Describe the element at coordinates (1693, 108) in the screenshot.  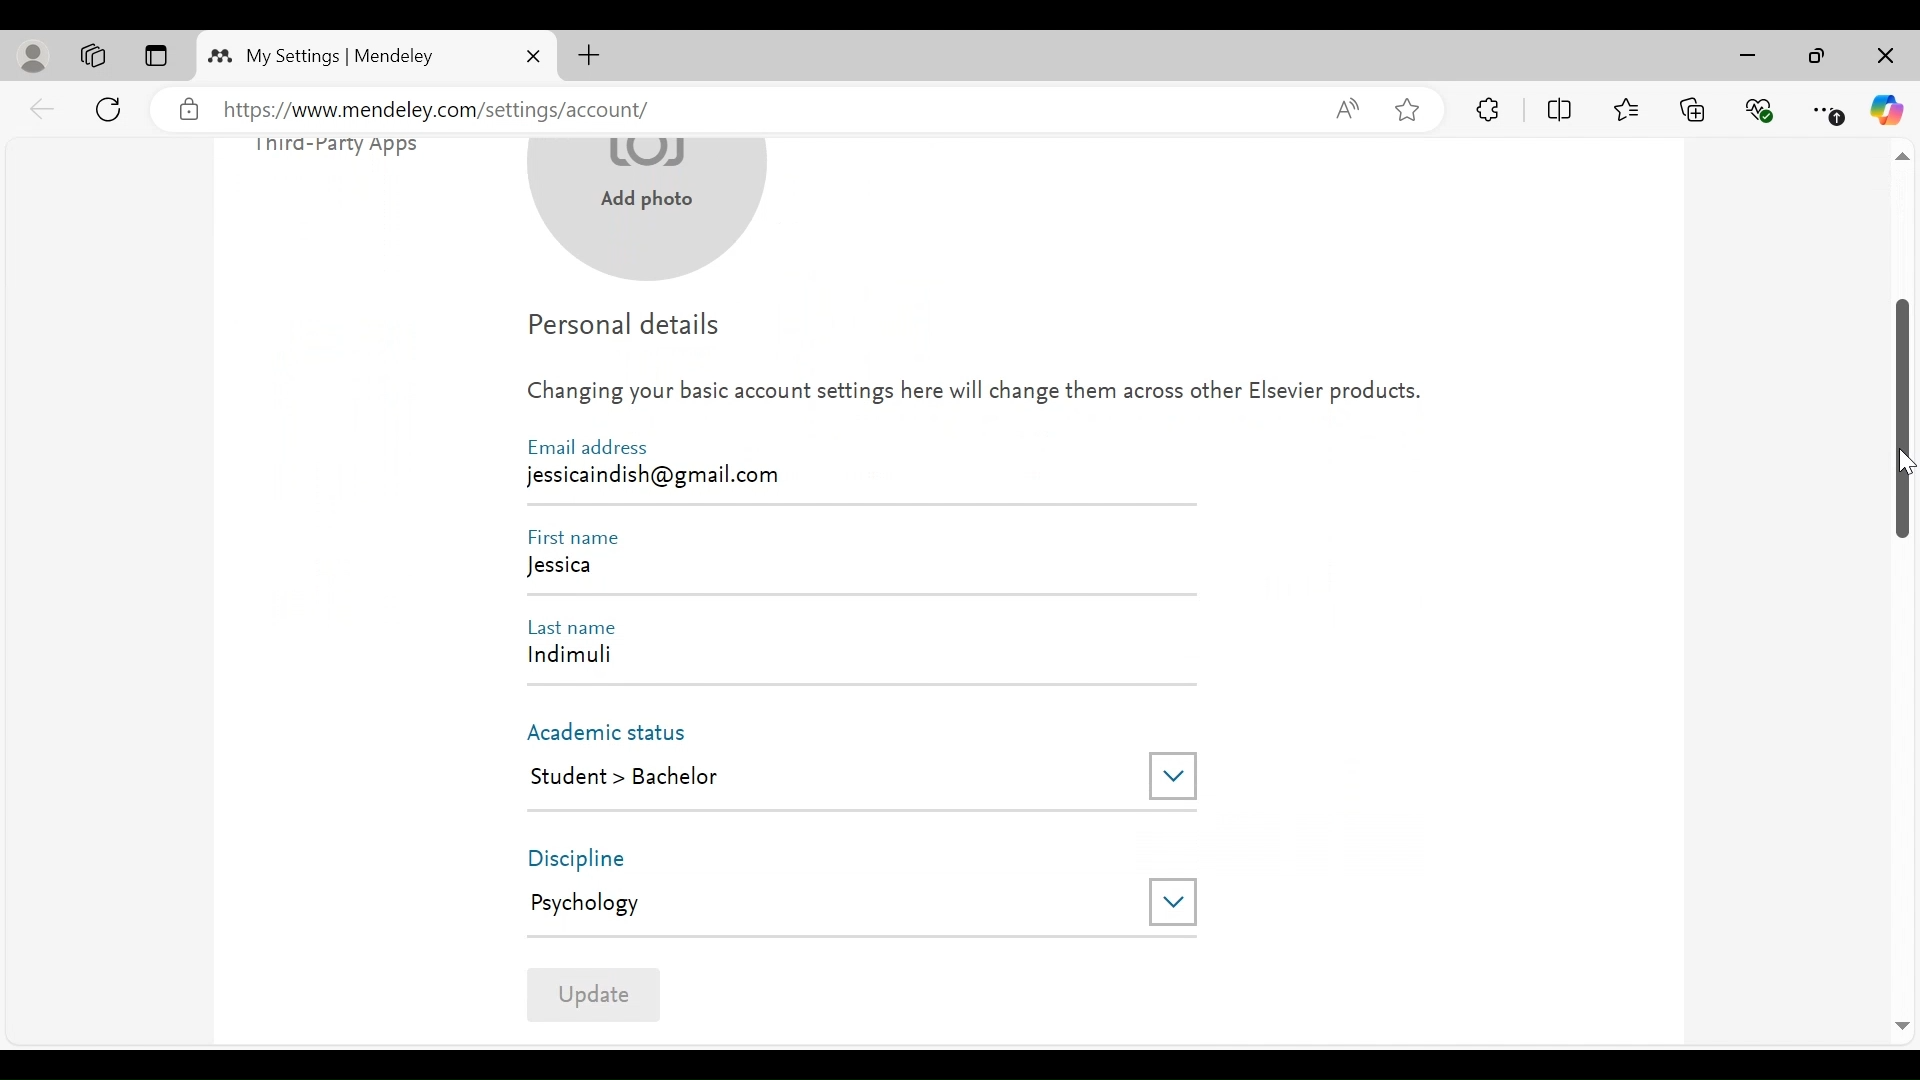
I see `Collections` at that location.